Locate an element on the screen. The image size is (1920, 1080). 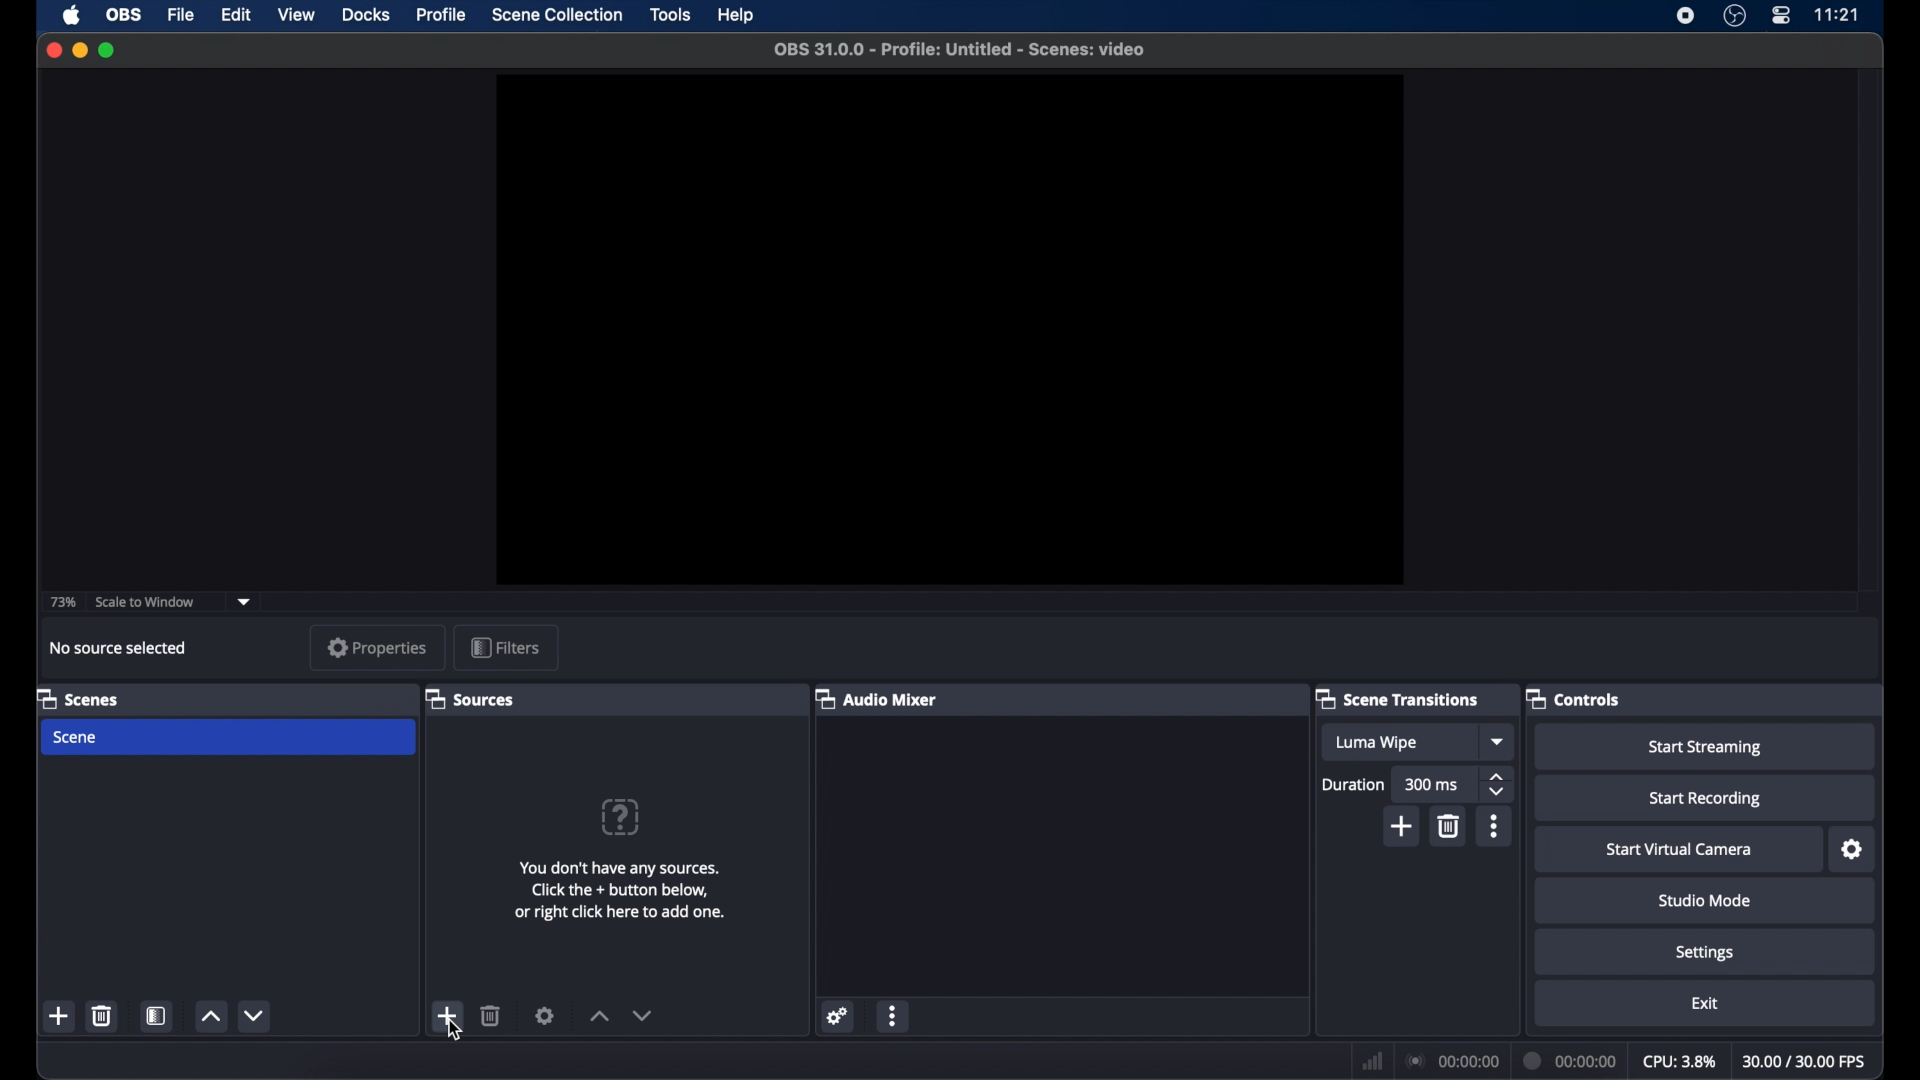
stepper buttons is located at coordinates (1496, 785).